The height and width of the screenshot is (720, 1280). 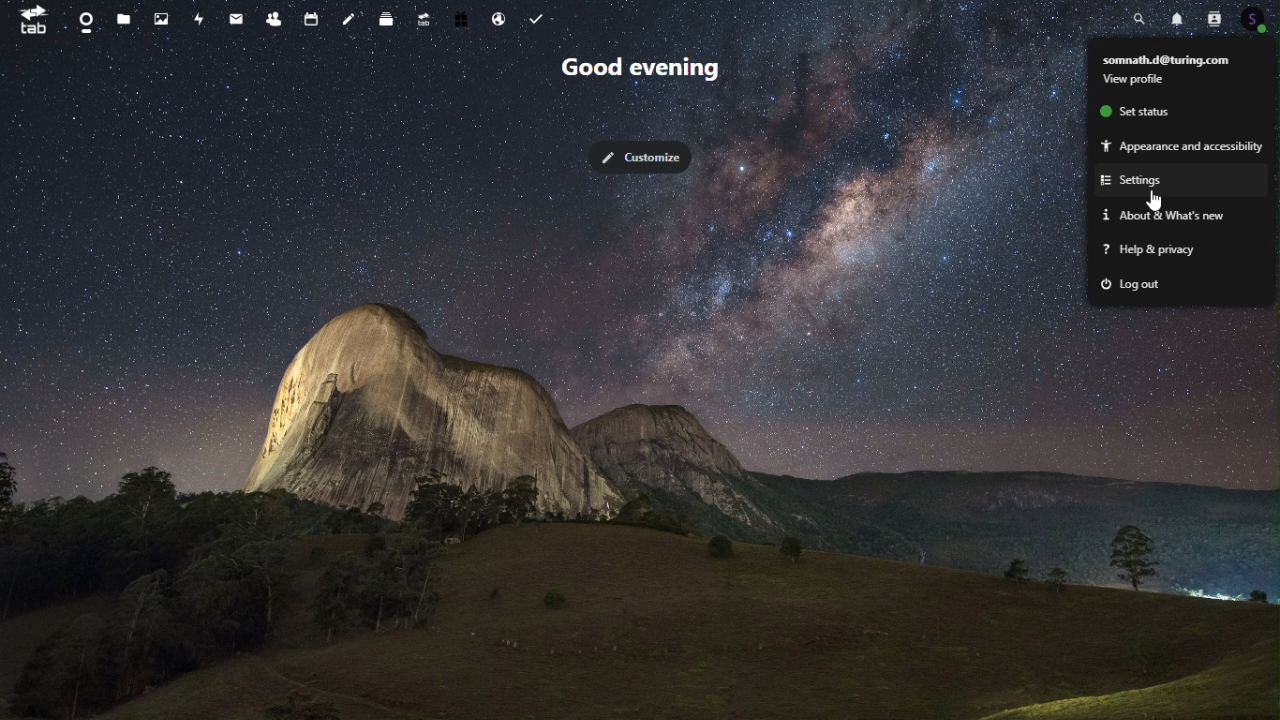 What do you see at coordinates (1142, 17) in the screenshot?
I see `search` at bounding box center [1142, 17].